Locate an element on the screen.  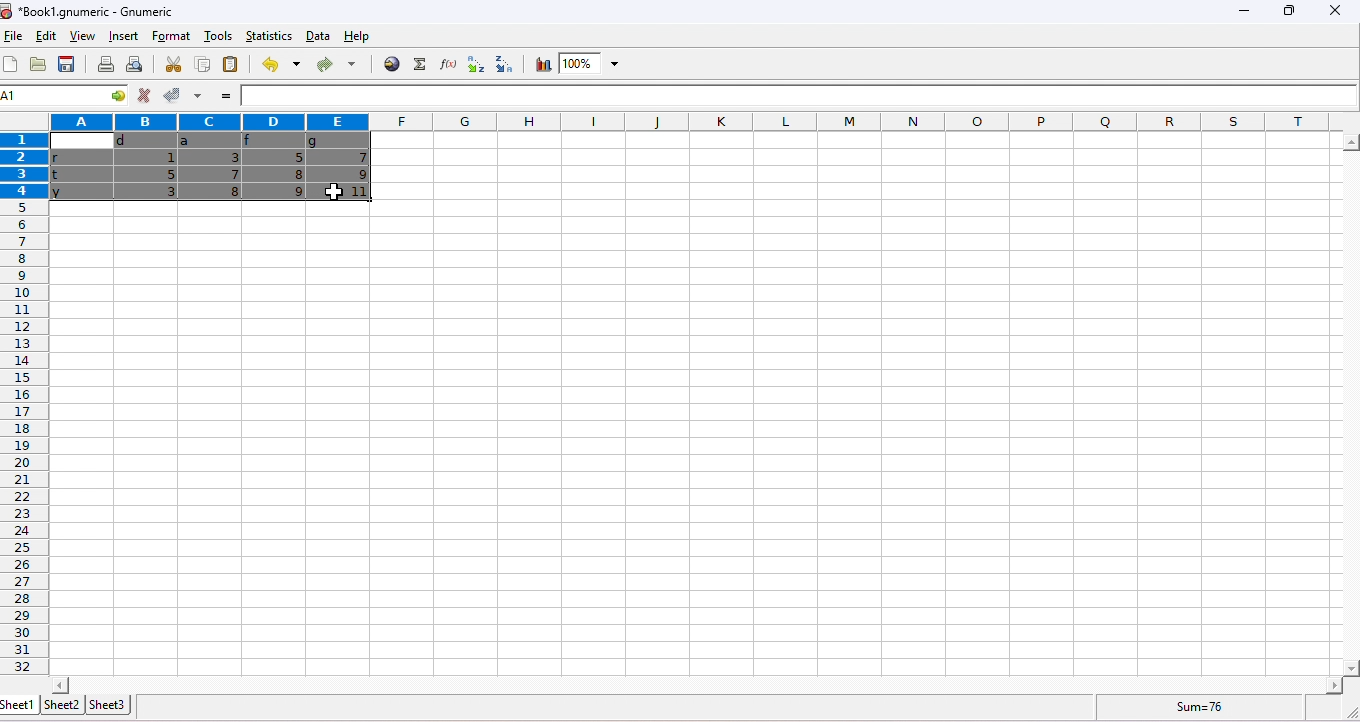
print preview is located at coordinates (133, 65).